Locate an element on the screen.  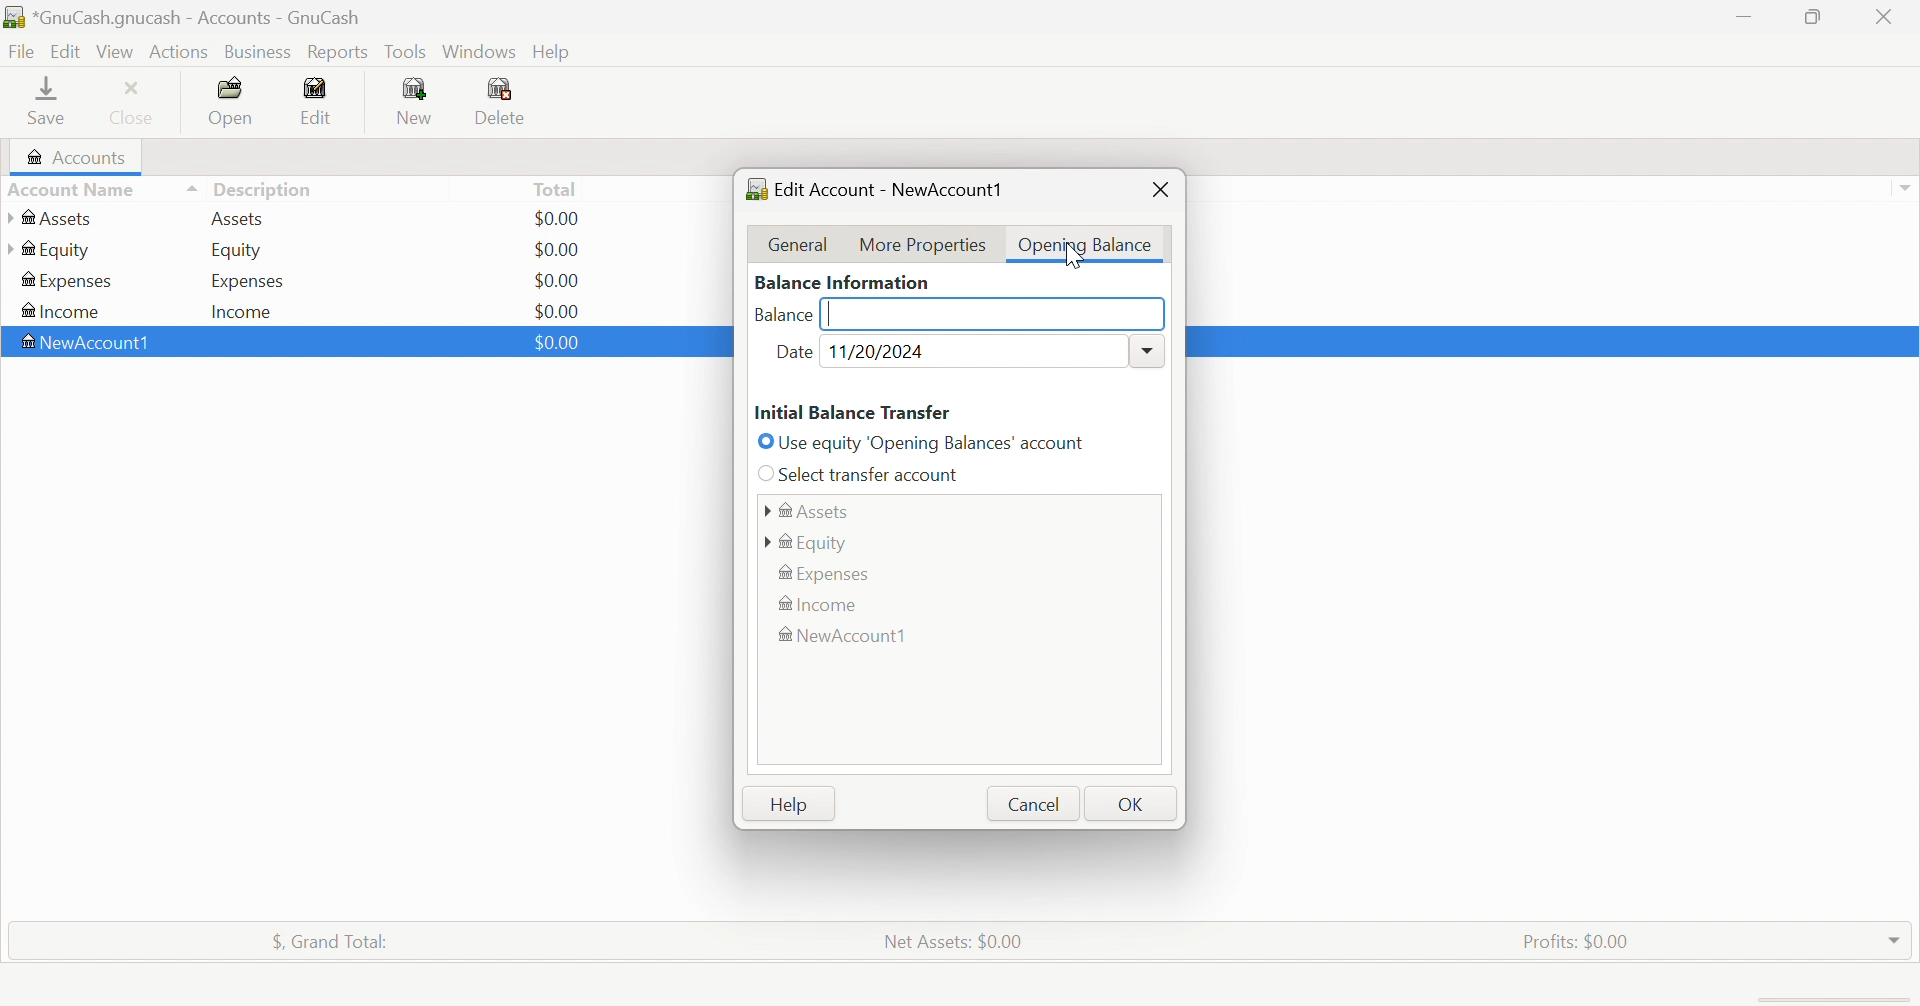
Business is located at coordinates (258, 50).